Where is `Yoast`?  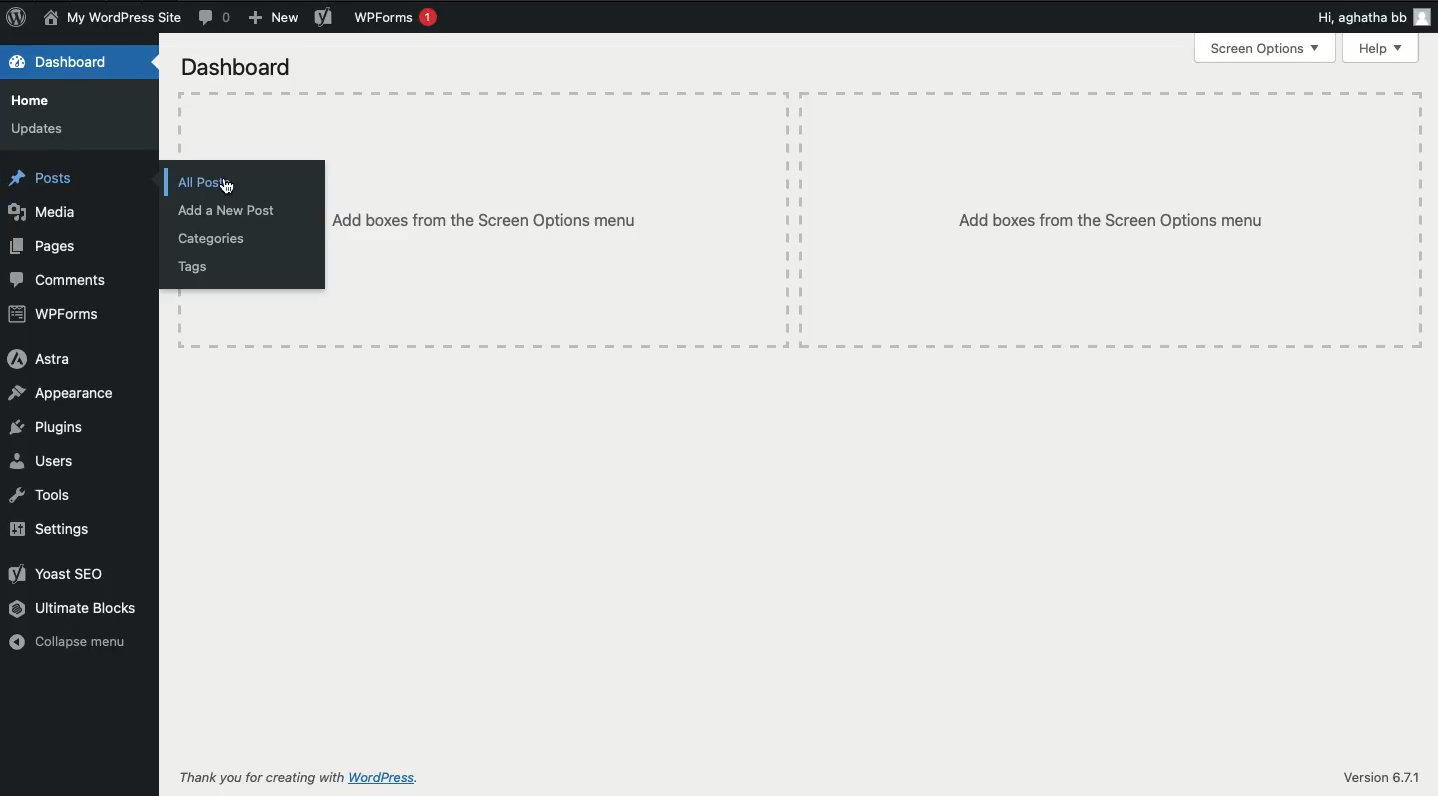
Yoast is located at coordinates (322, 17).